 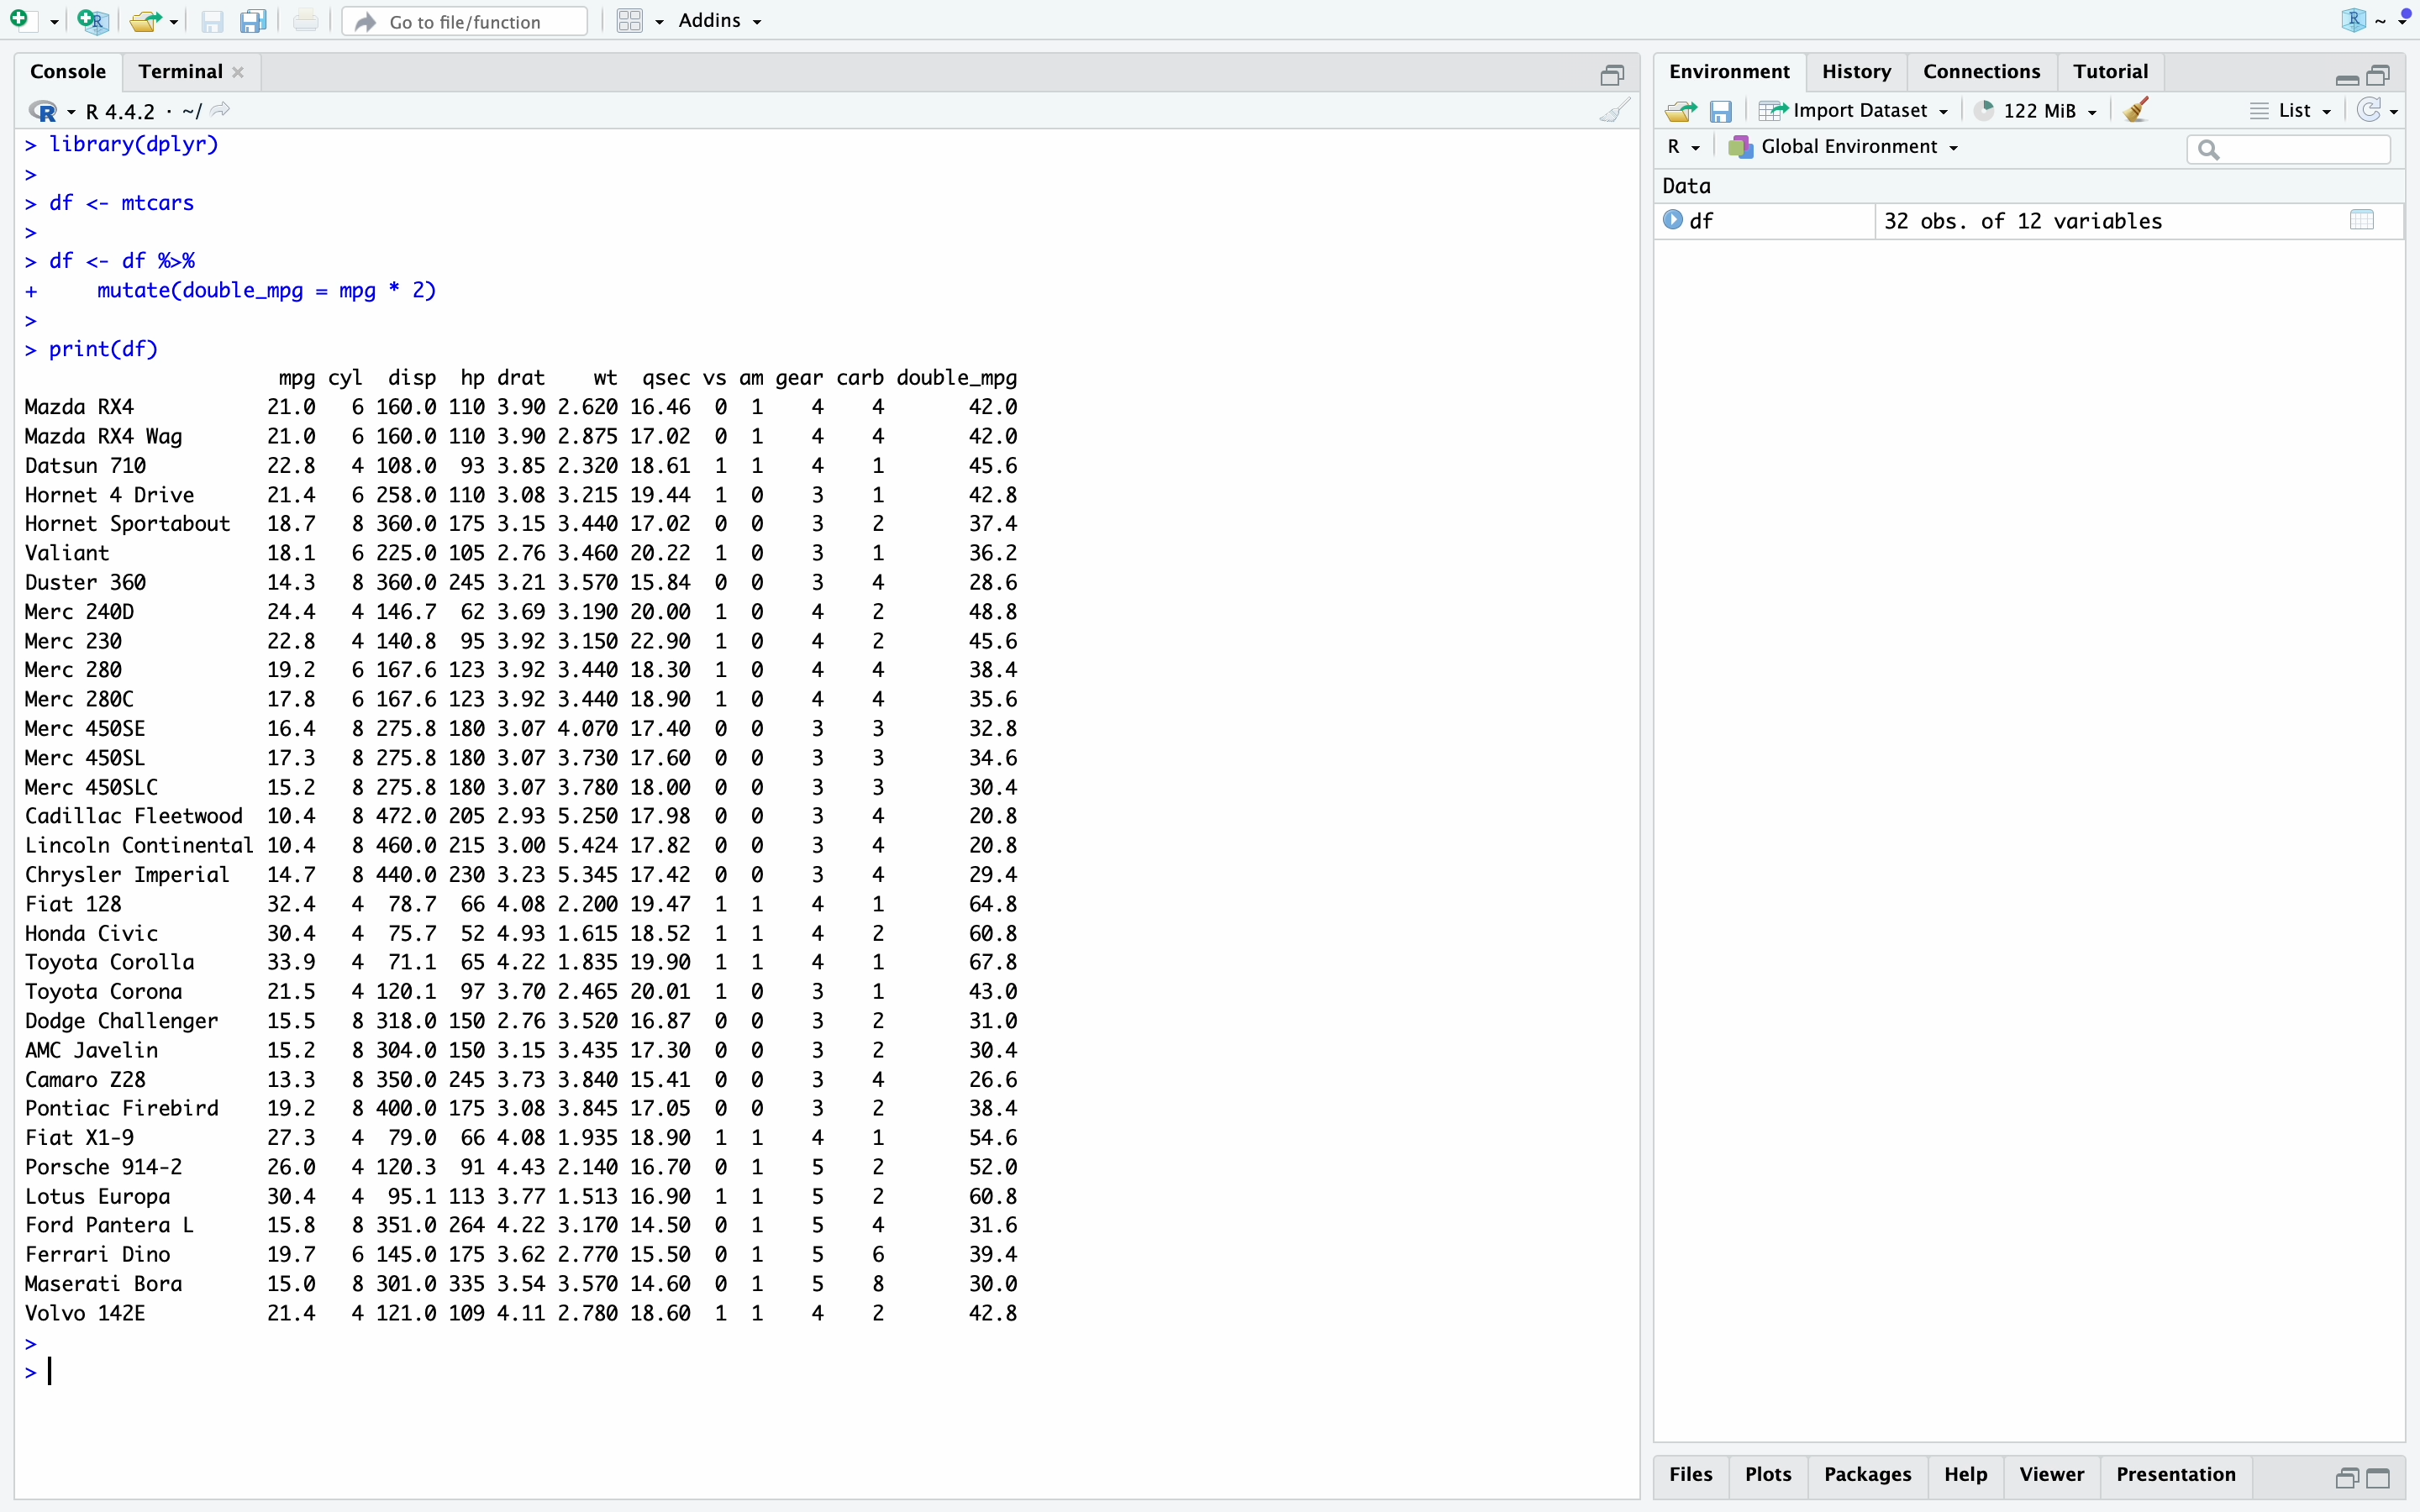 What do you see at coordinates (2345, 1479) in the screenshot?
I see `open in separate window` at bounding box center [2345, 1479].